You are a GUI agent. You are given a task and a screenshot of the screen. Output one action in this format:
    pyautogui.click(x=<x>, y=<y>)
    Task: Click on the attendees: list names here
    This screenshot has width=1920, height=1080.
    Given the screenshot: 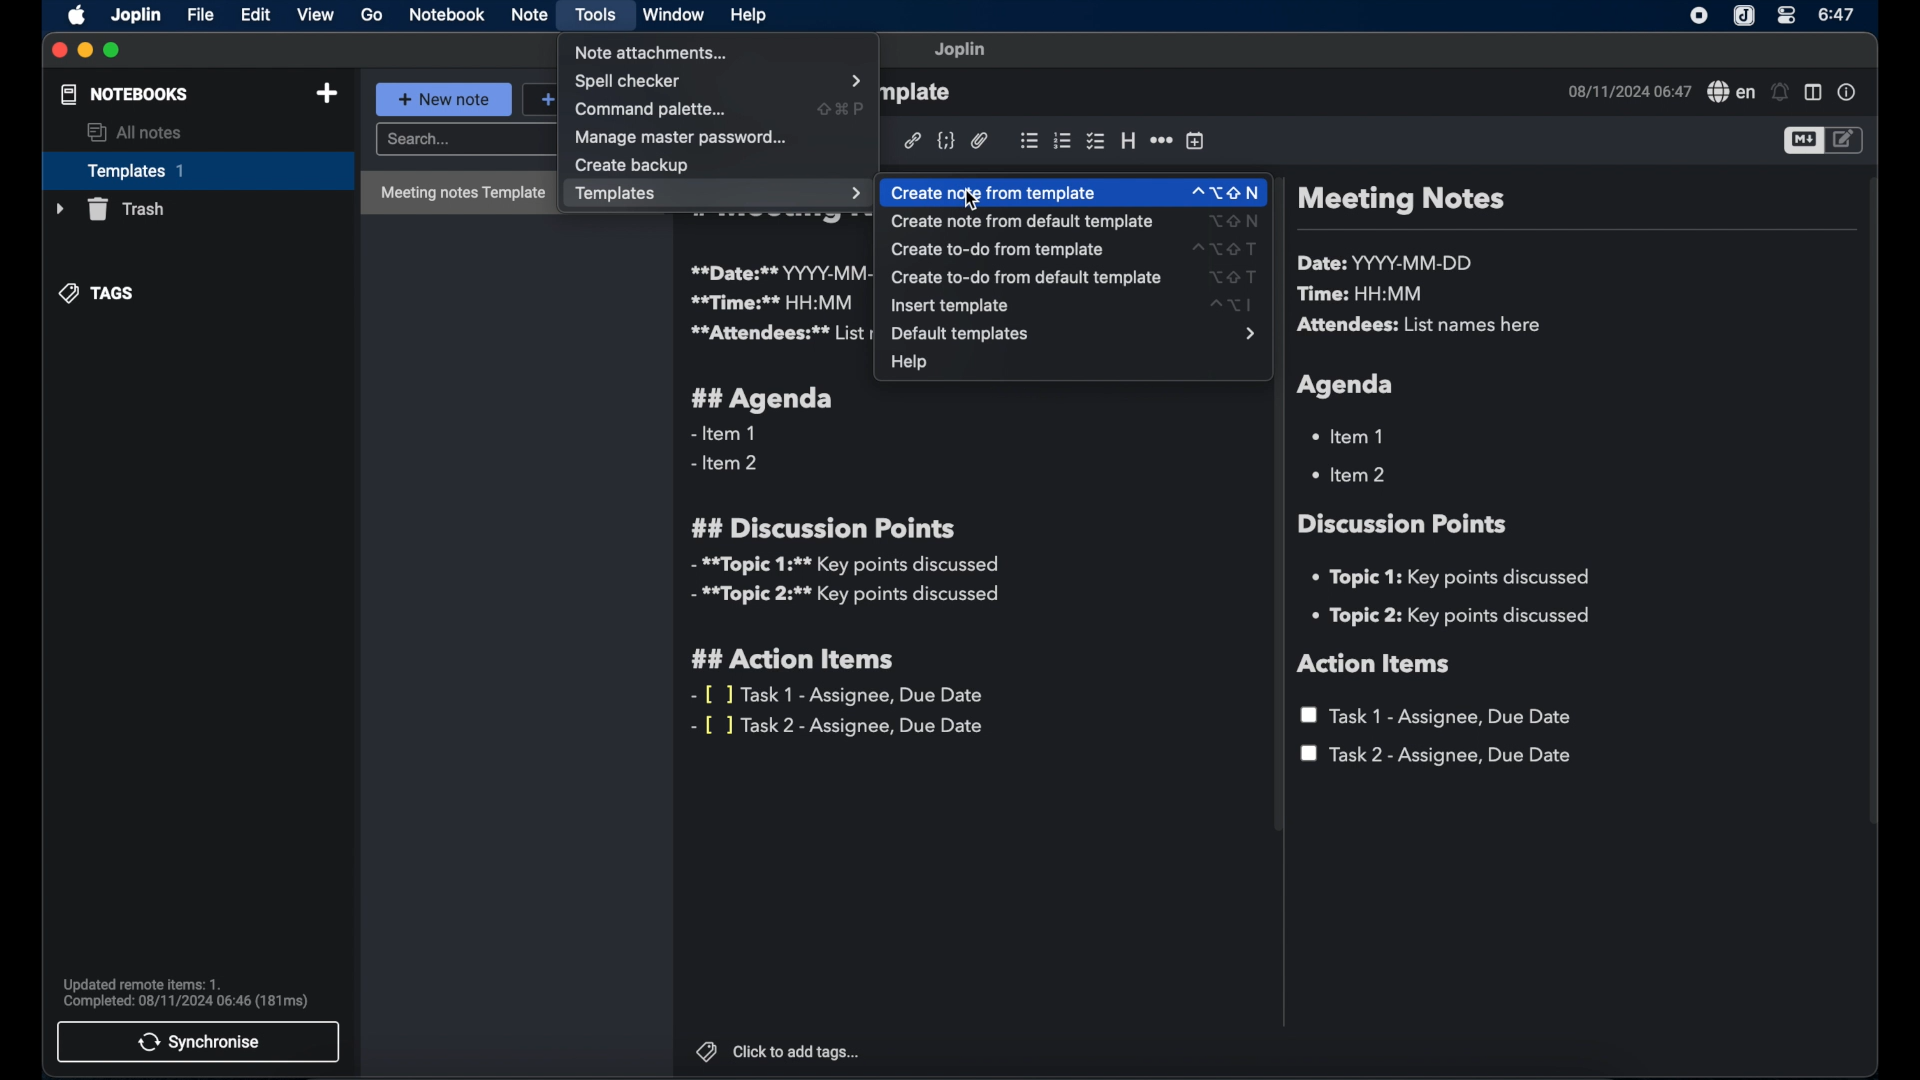 What is the action you would take?
    pyautogui.click(x=1423, y=326)
    